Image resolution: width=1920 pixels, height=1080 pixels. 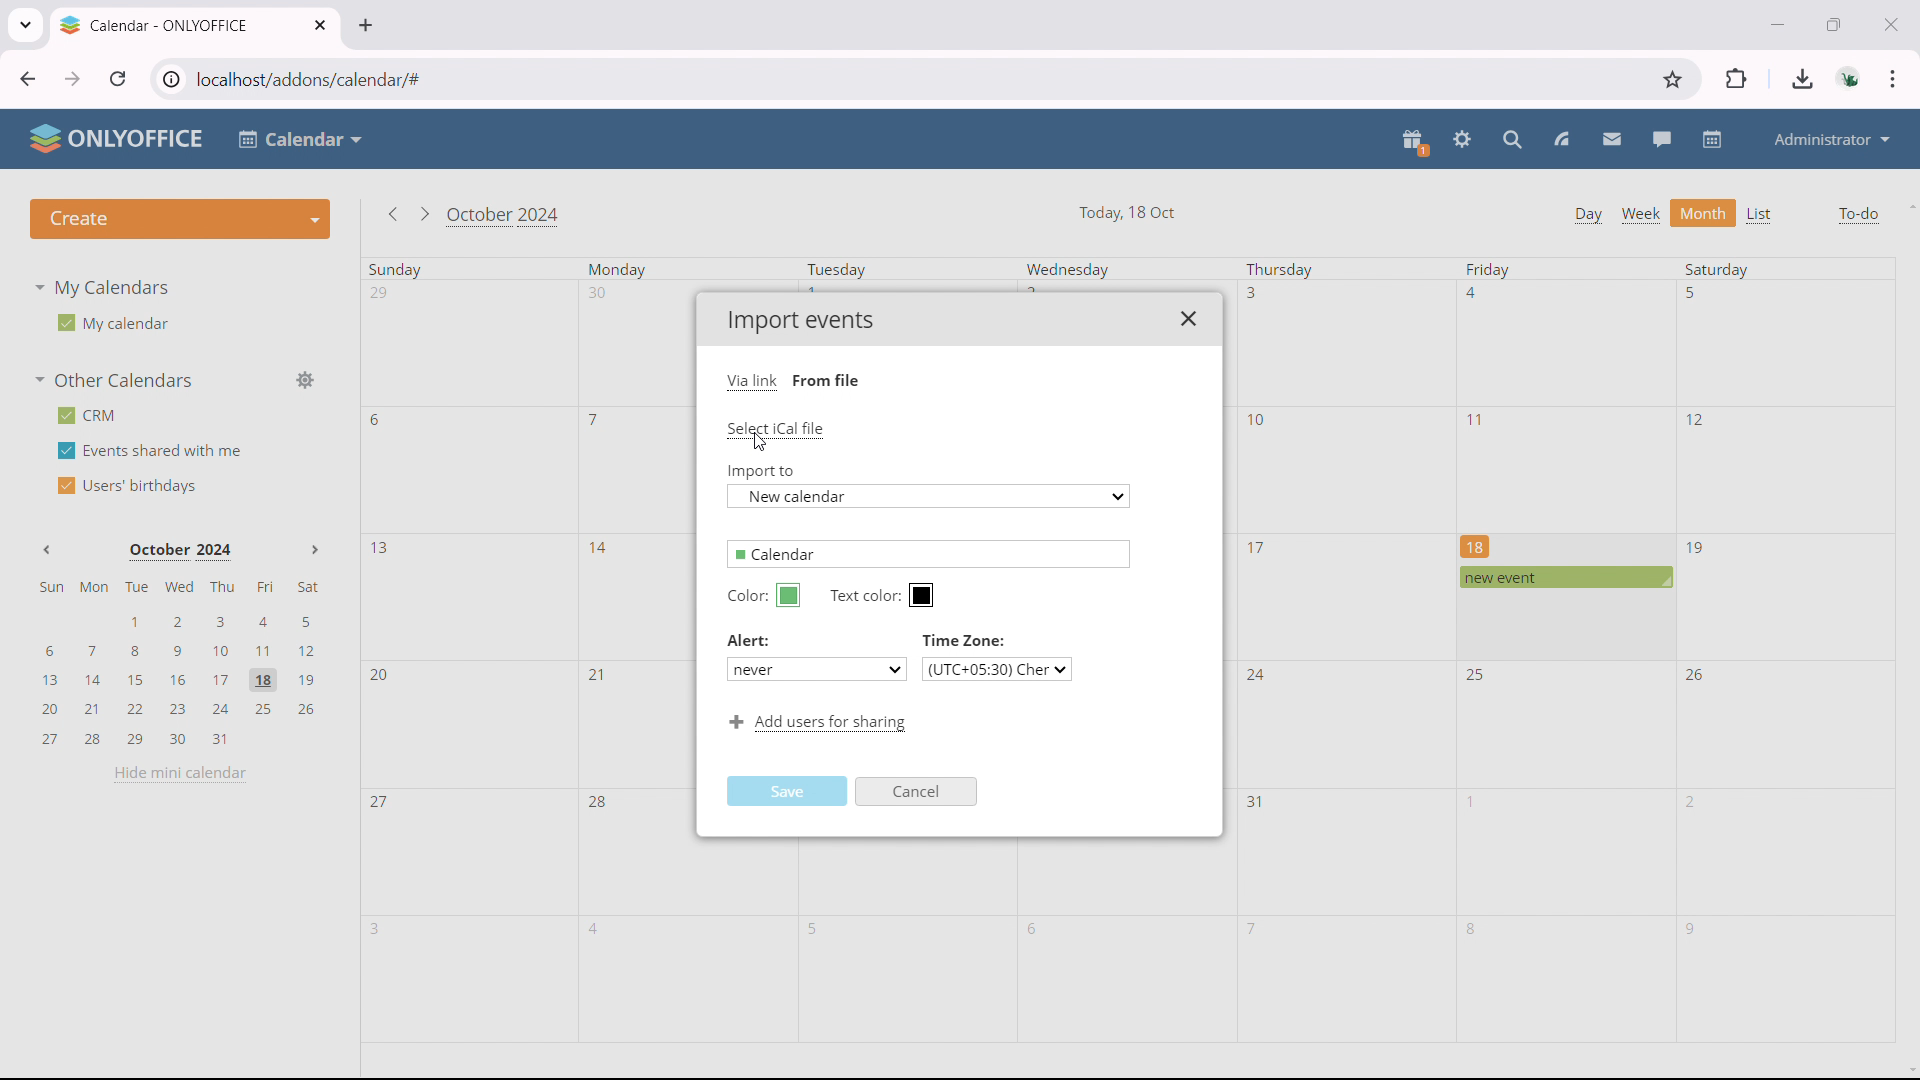 What do you see at coordinates (1037, 930) in the screenshot?
I see `6` at bounding box center [1037, 930].